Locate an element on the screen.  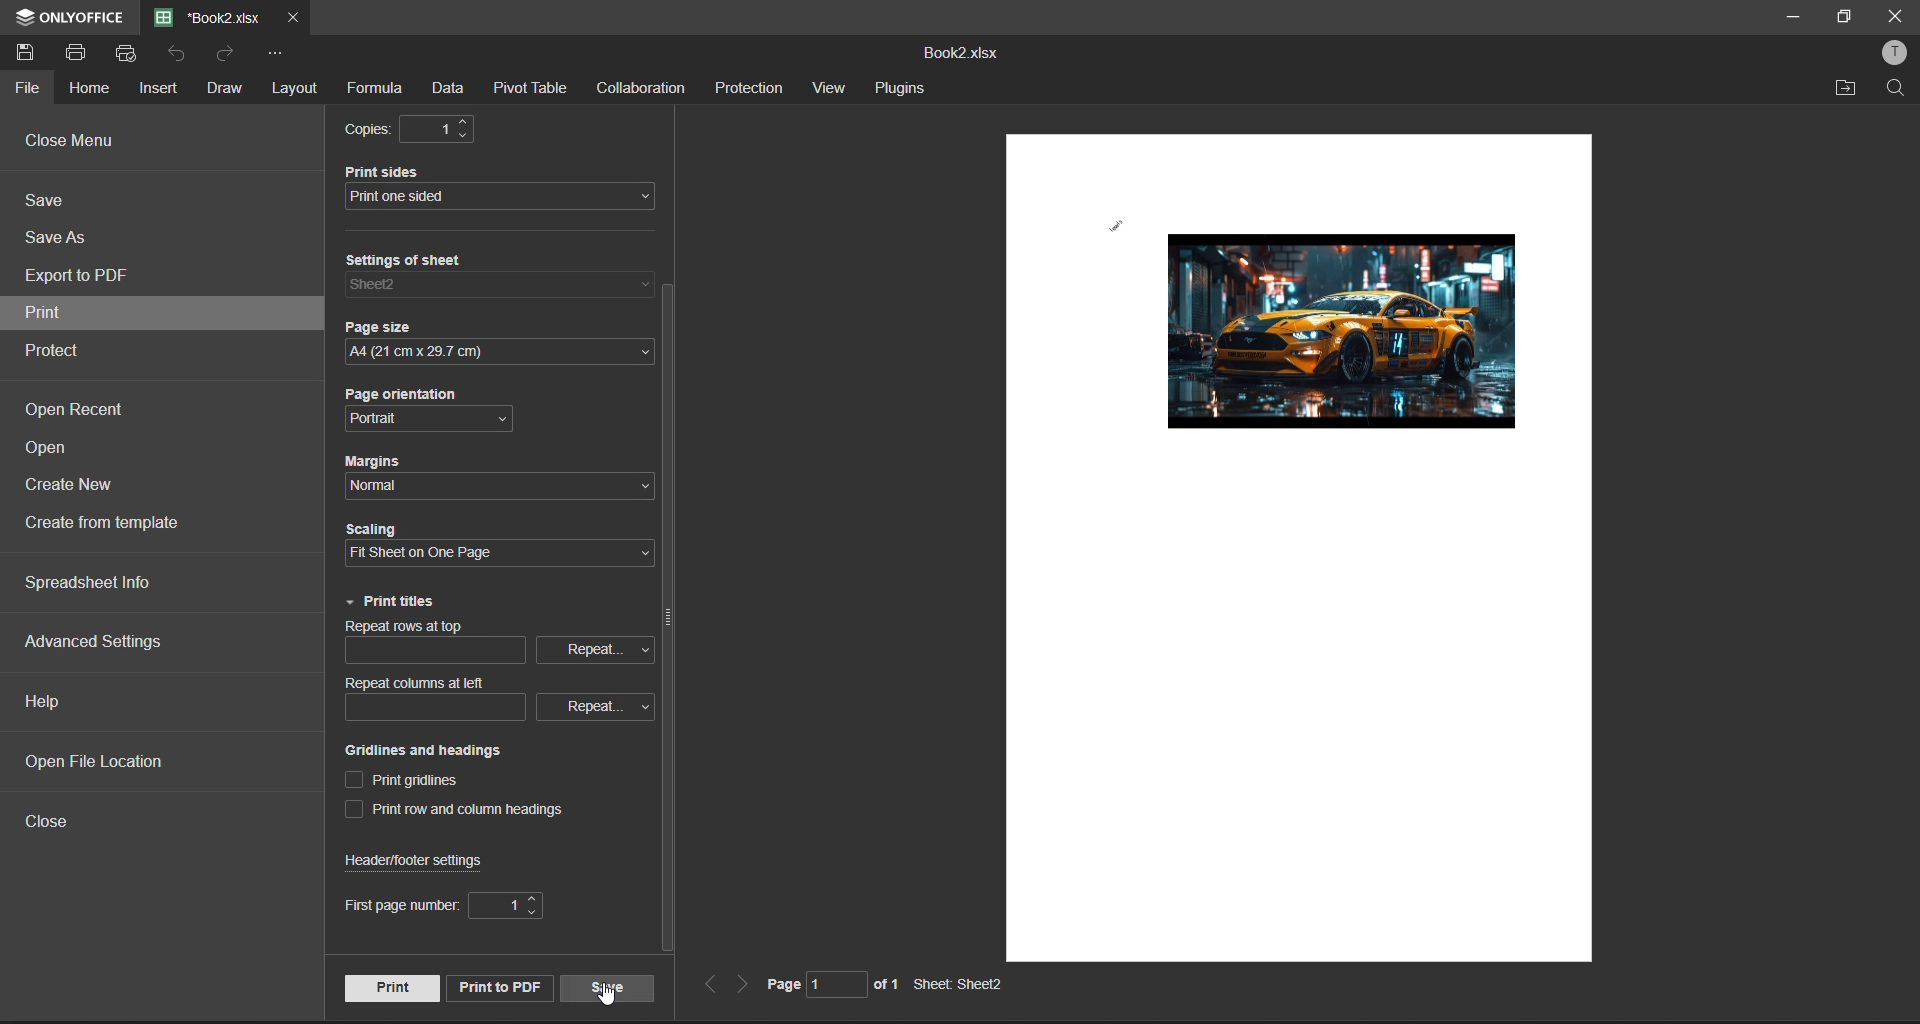
save is located at coordinates (32, 56).